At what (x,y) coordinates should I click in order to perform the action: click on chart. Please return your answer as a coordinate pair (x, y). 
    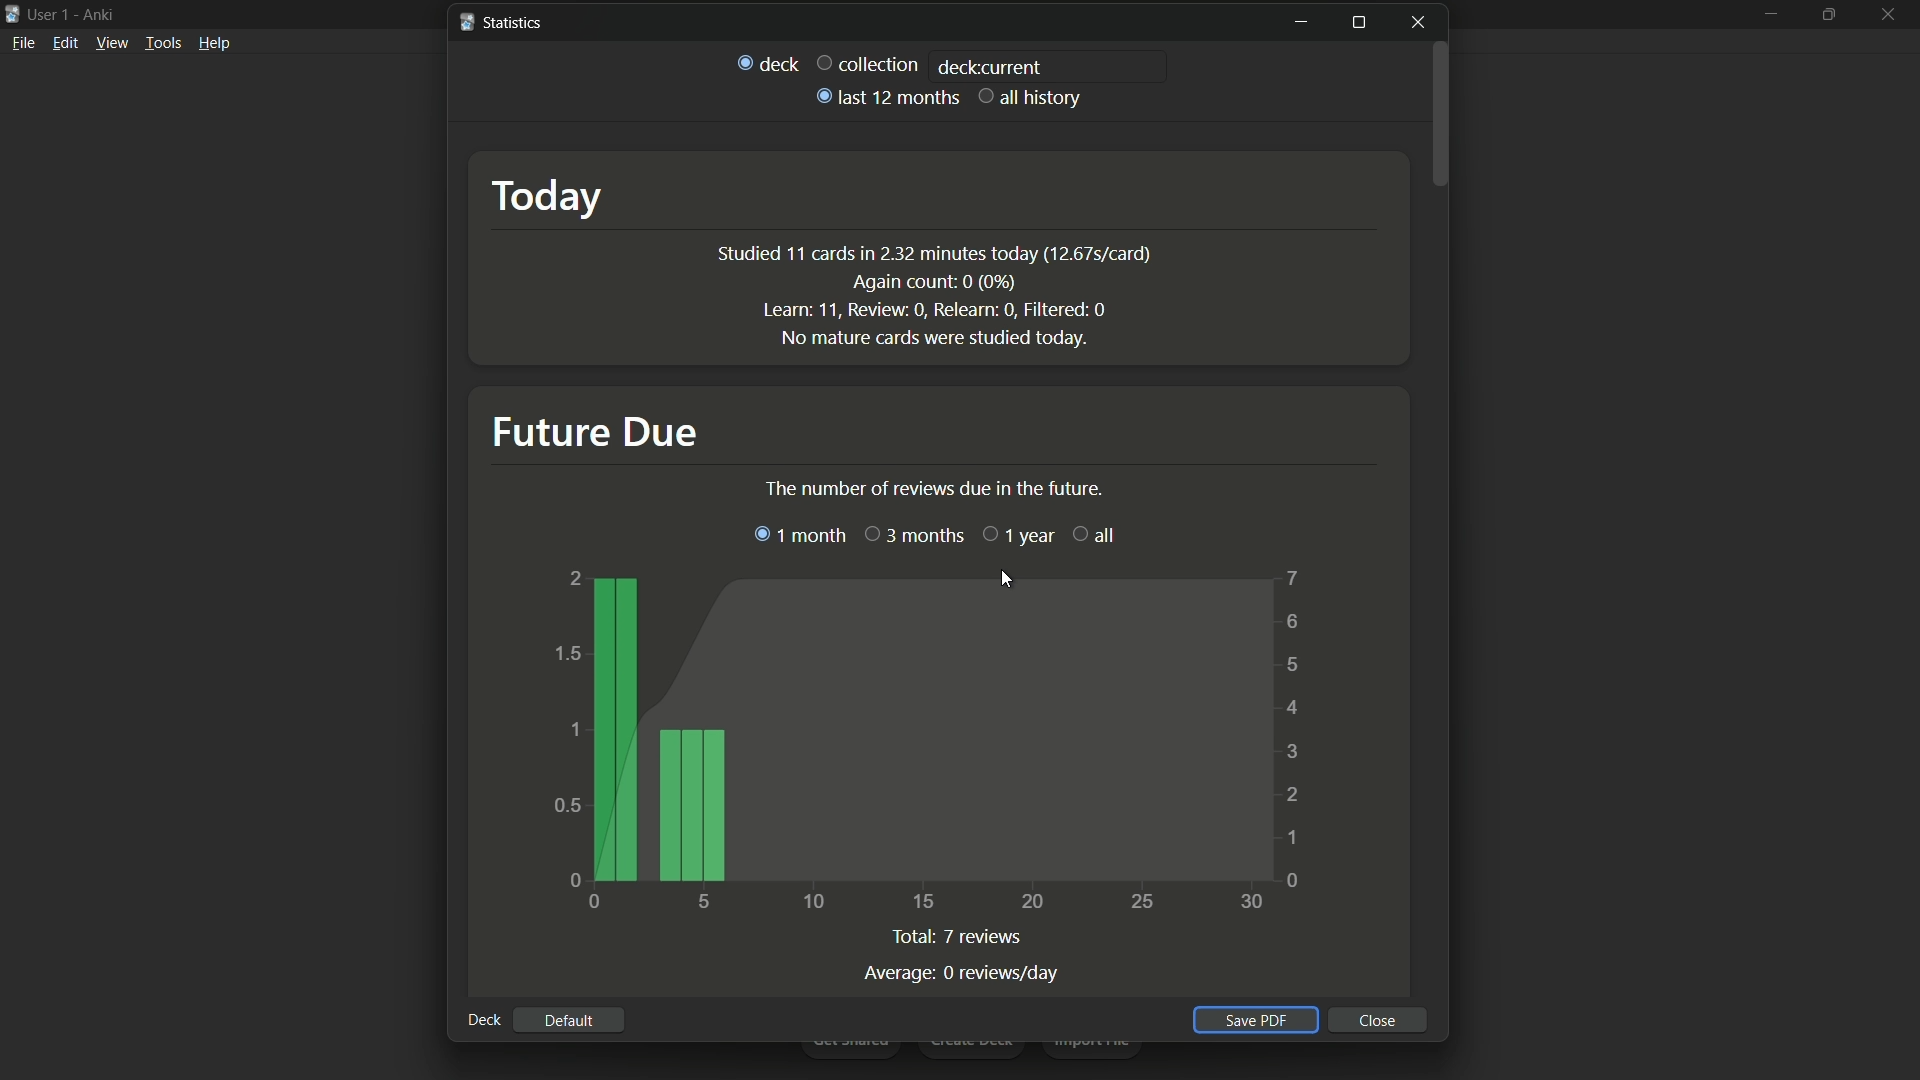
    Looking at the image, I should click on (934, 737).